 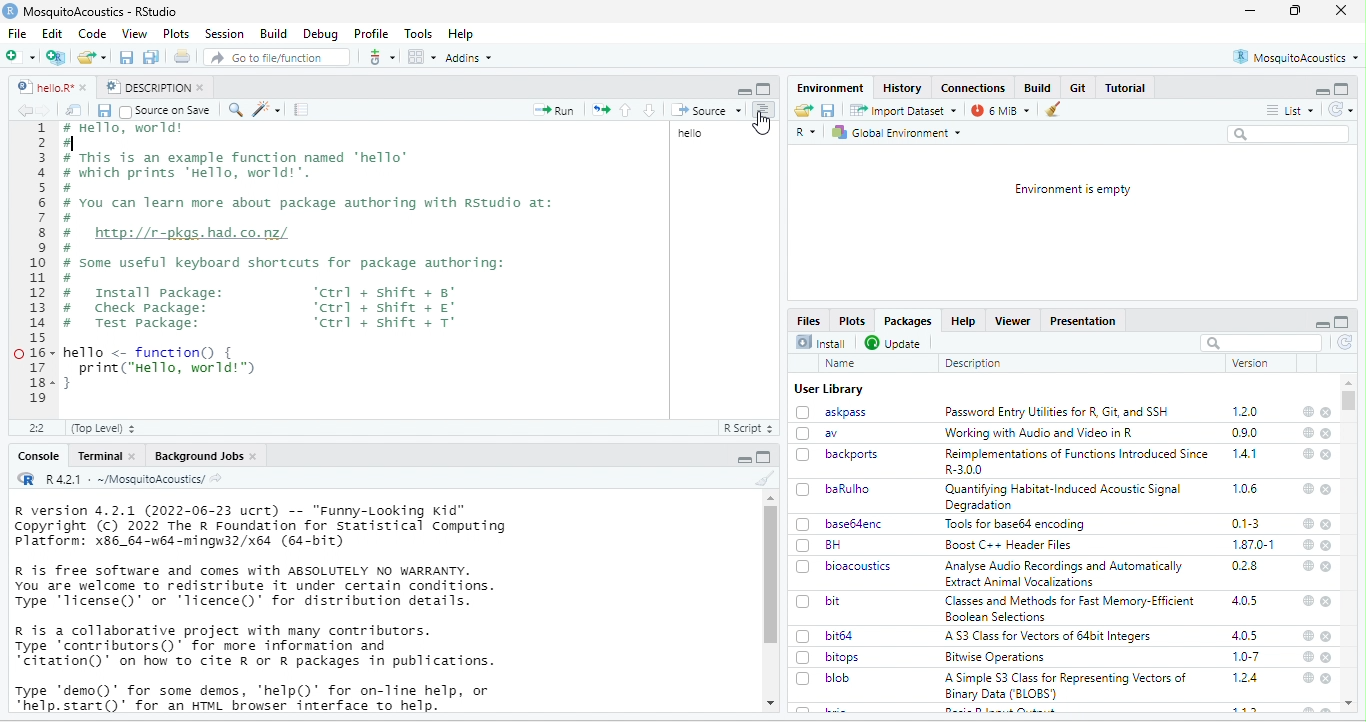 What do you see at coordinates (166, 111) in the screenshot?
I see `Source on Save` at bounding box center [166, 111].